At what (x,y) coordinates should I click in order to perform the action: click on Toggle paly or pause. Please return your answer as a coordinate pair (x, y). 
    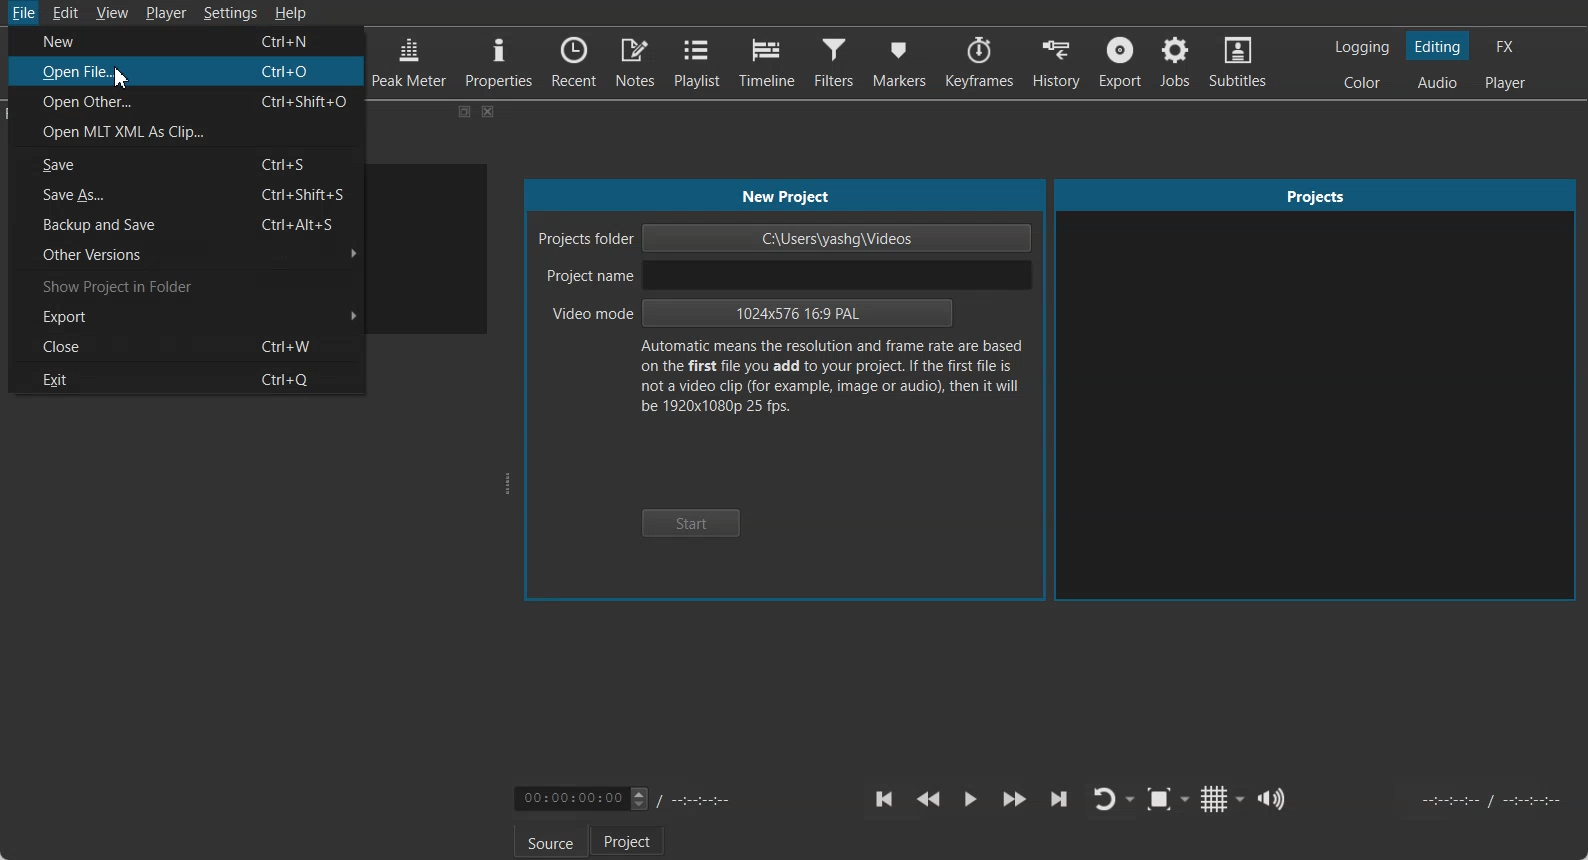
    Looking at the image, I should click on (969, 800).